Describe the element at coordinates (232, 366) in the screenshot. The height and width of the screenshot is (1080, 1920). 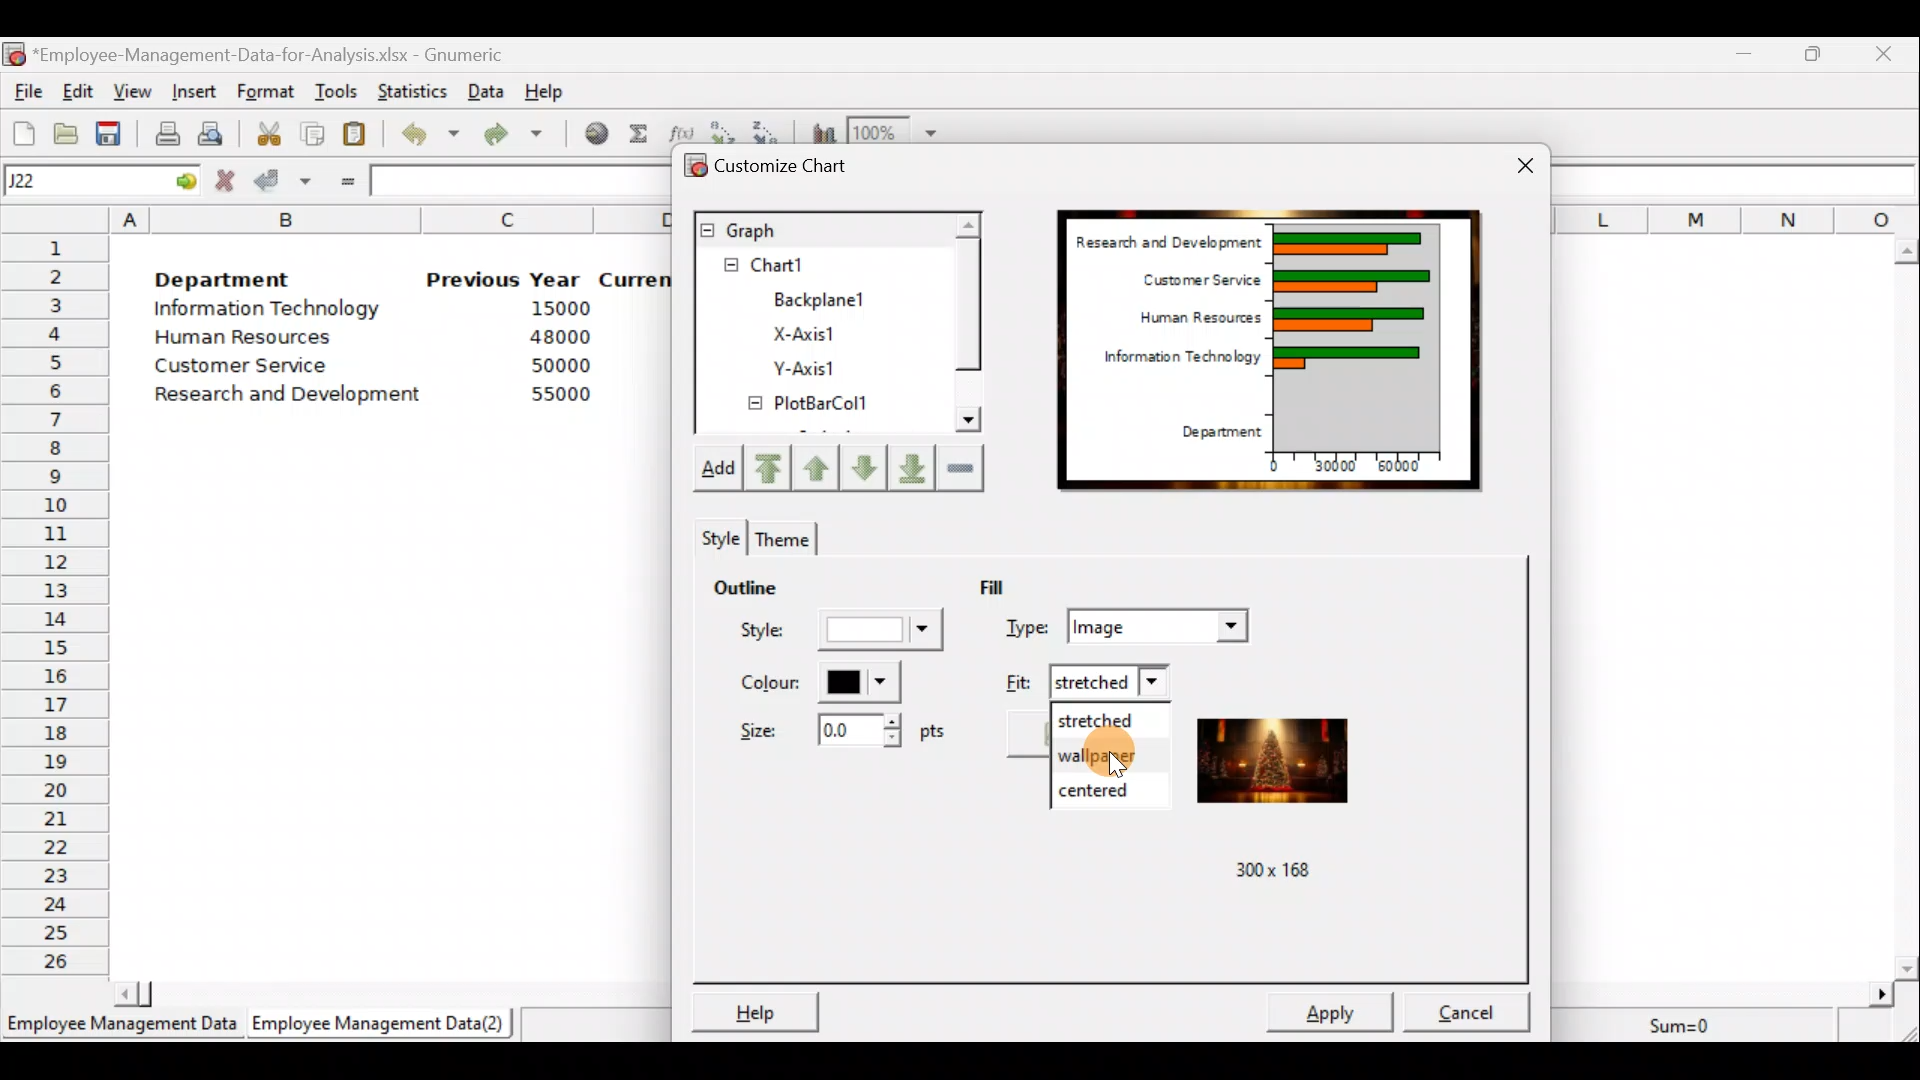
I see `Customer Service` at that location.